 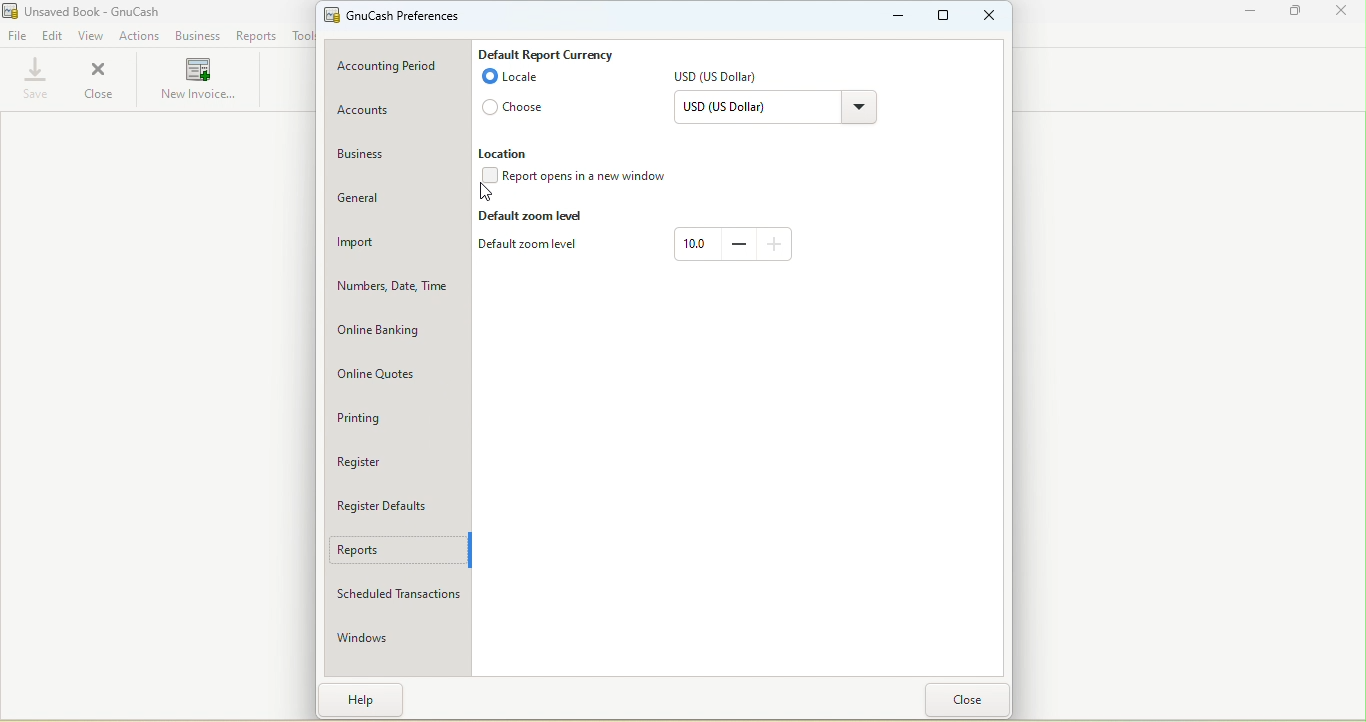 I want to click on Accounts, so click(x=395, y=111).